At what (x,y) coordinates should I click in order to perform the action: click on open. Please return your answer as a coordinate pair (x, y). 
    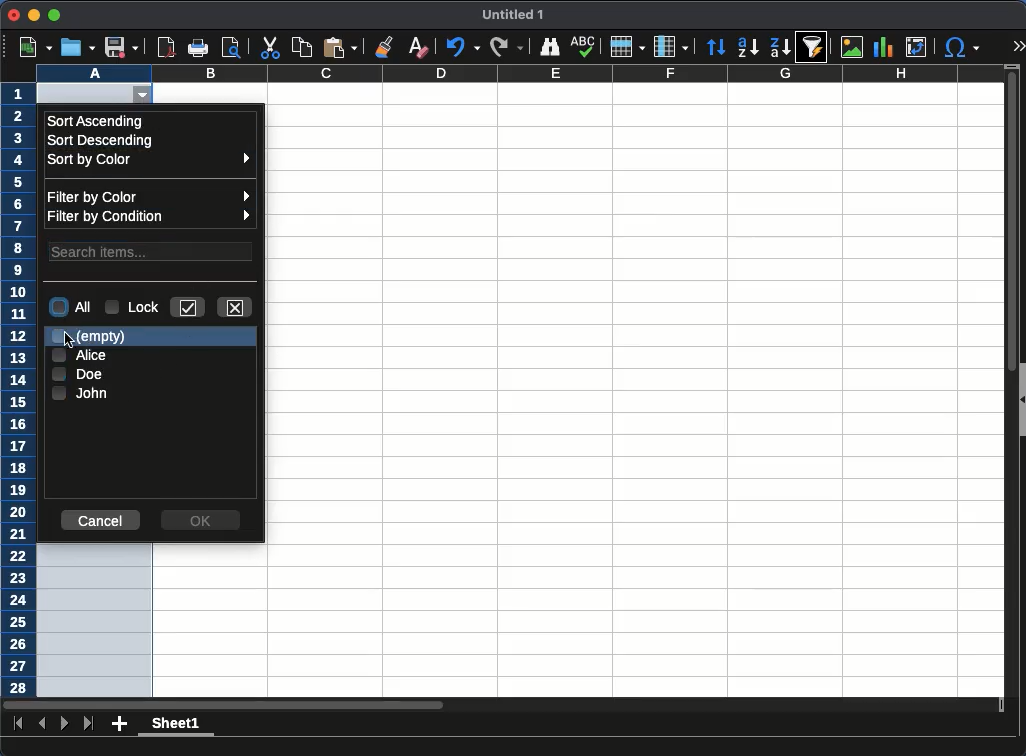
    Looking at the image, I should click on (78, 47).